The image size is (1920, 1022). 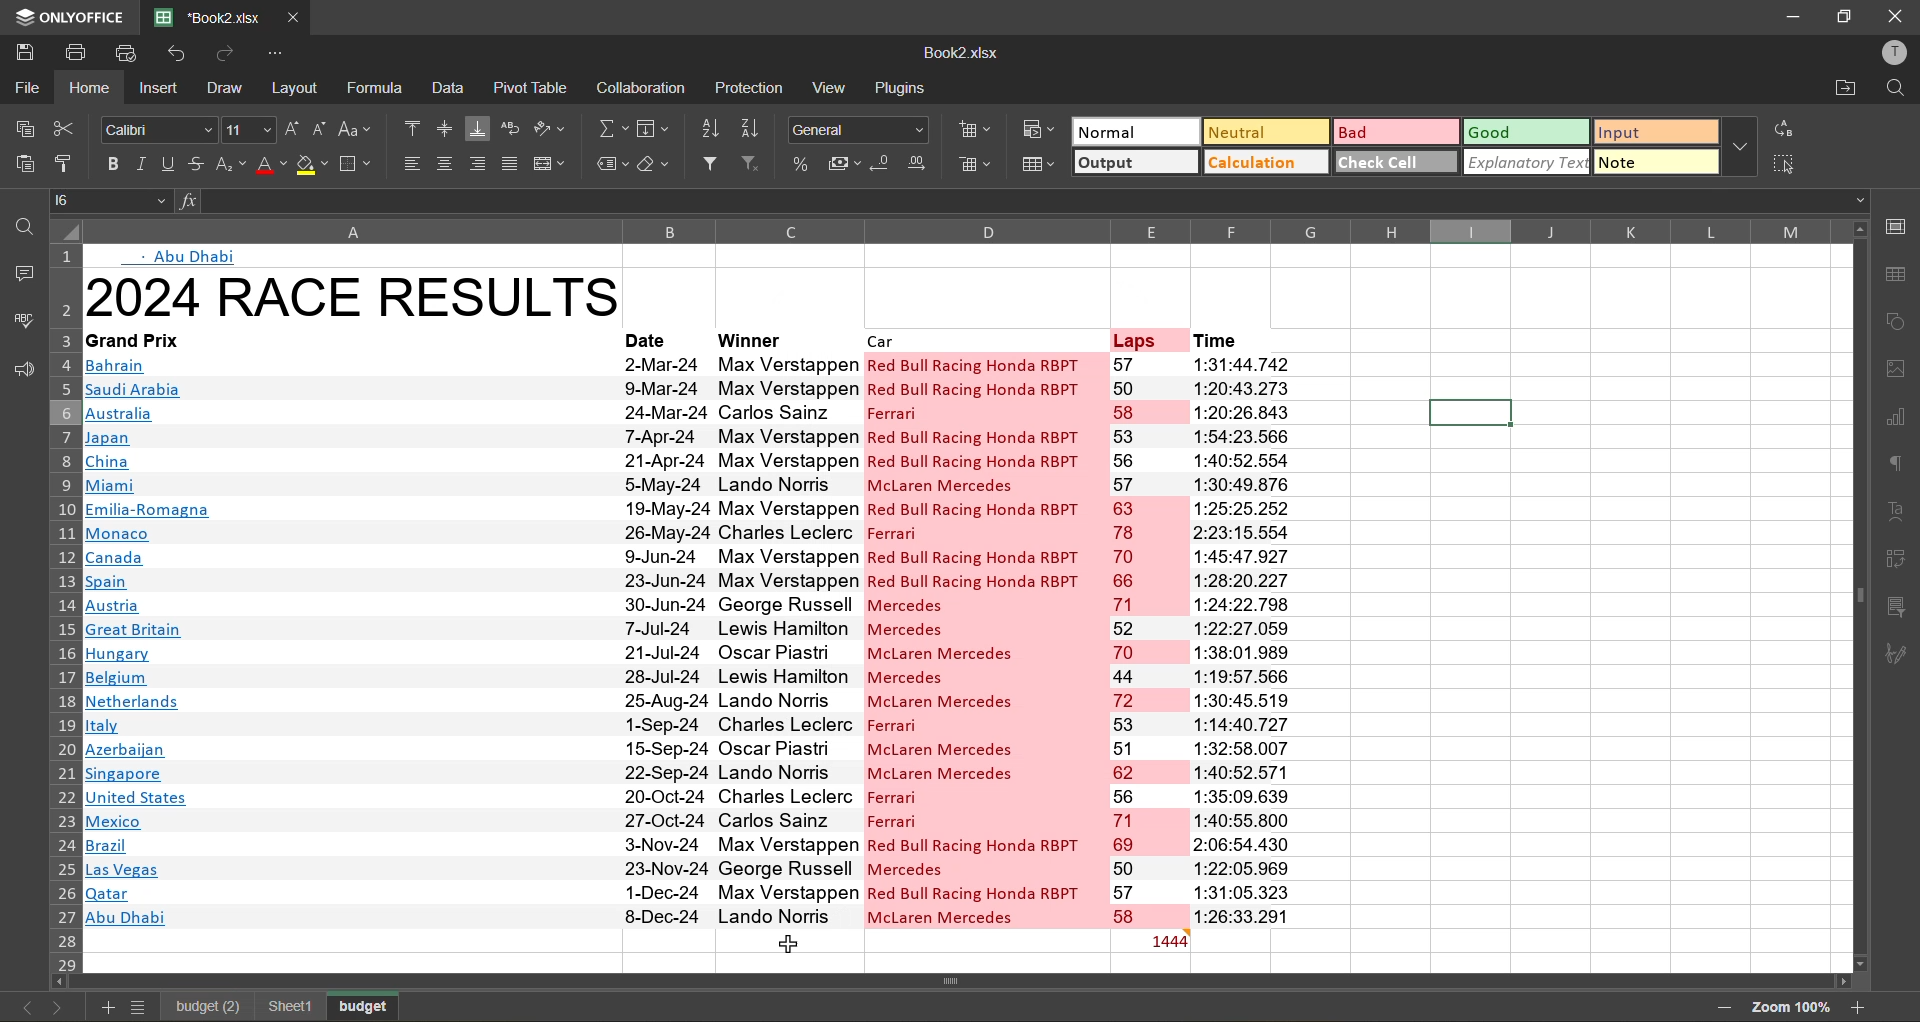 I want to click on good , so click(x=1528, y=133).